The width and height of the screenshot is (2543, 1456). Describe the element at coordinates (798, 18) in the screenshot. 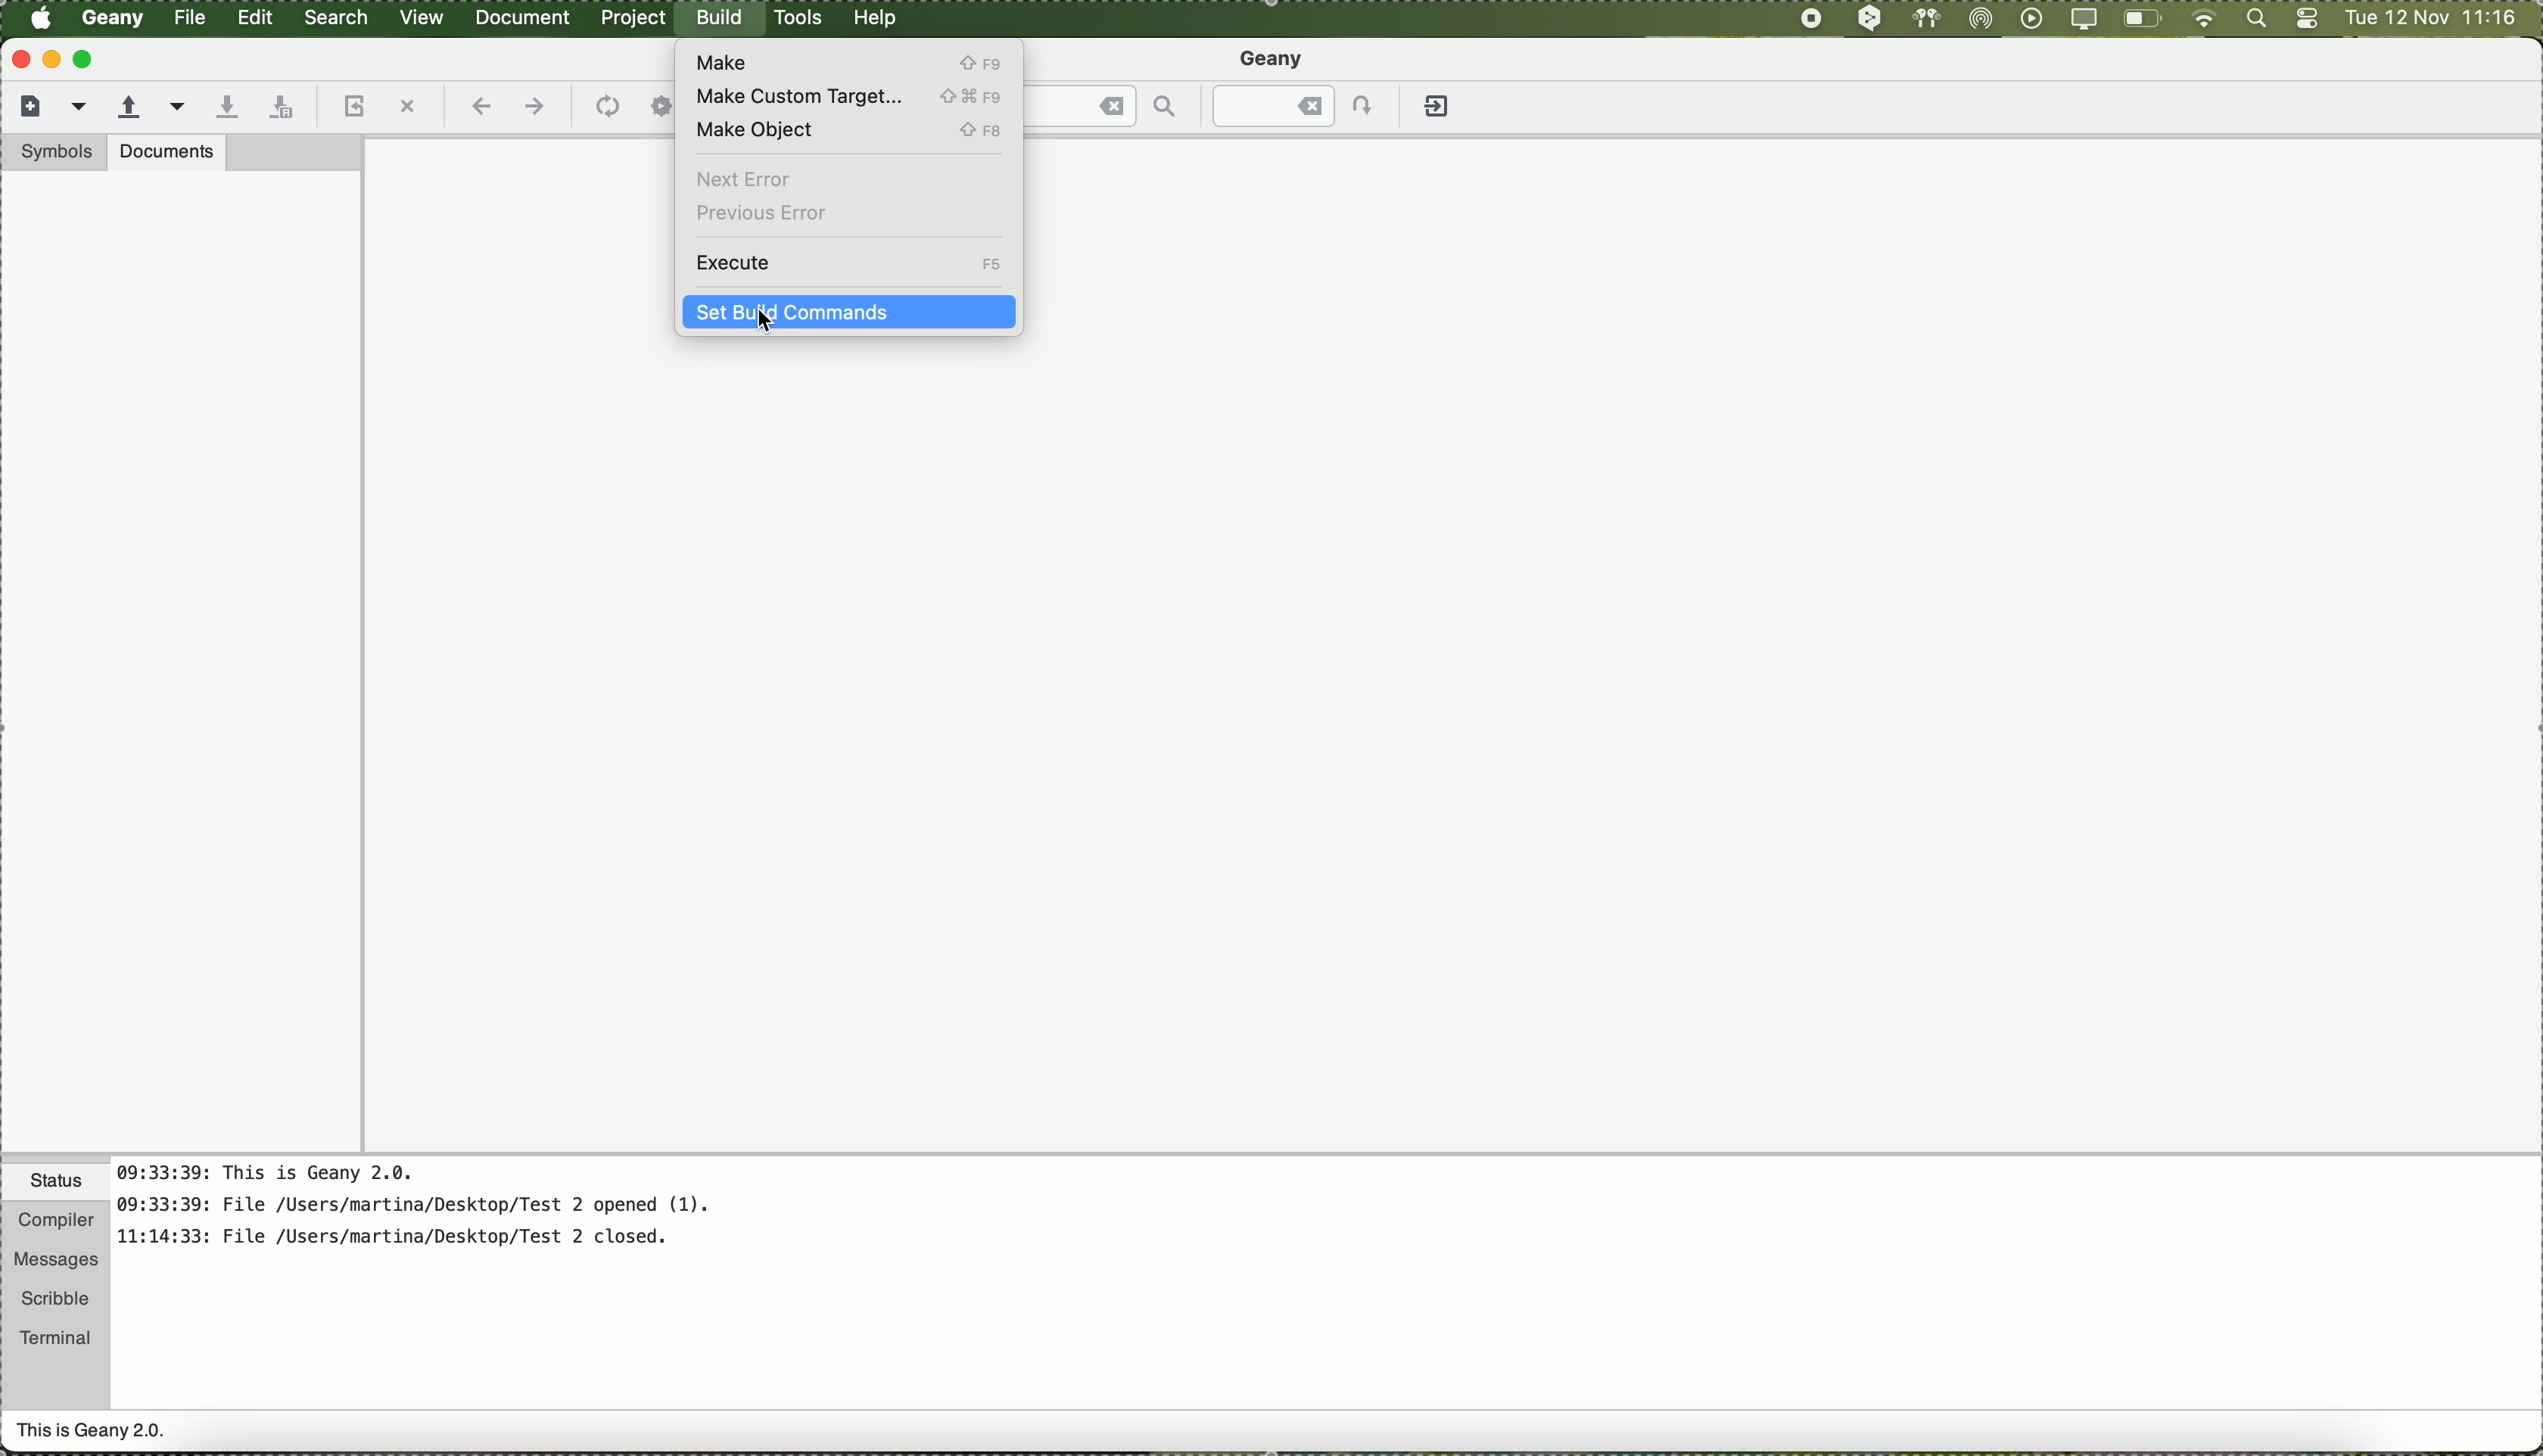

I see `tools` at that location.